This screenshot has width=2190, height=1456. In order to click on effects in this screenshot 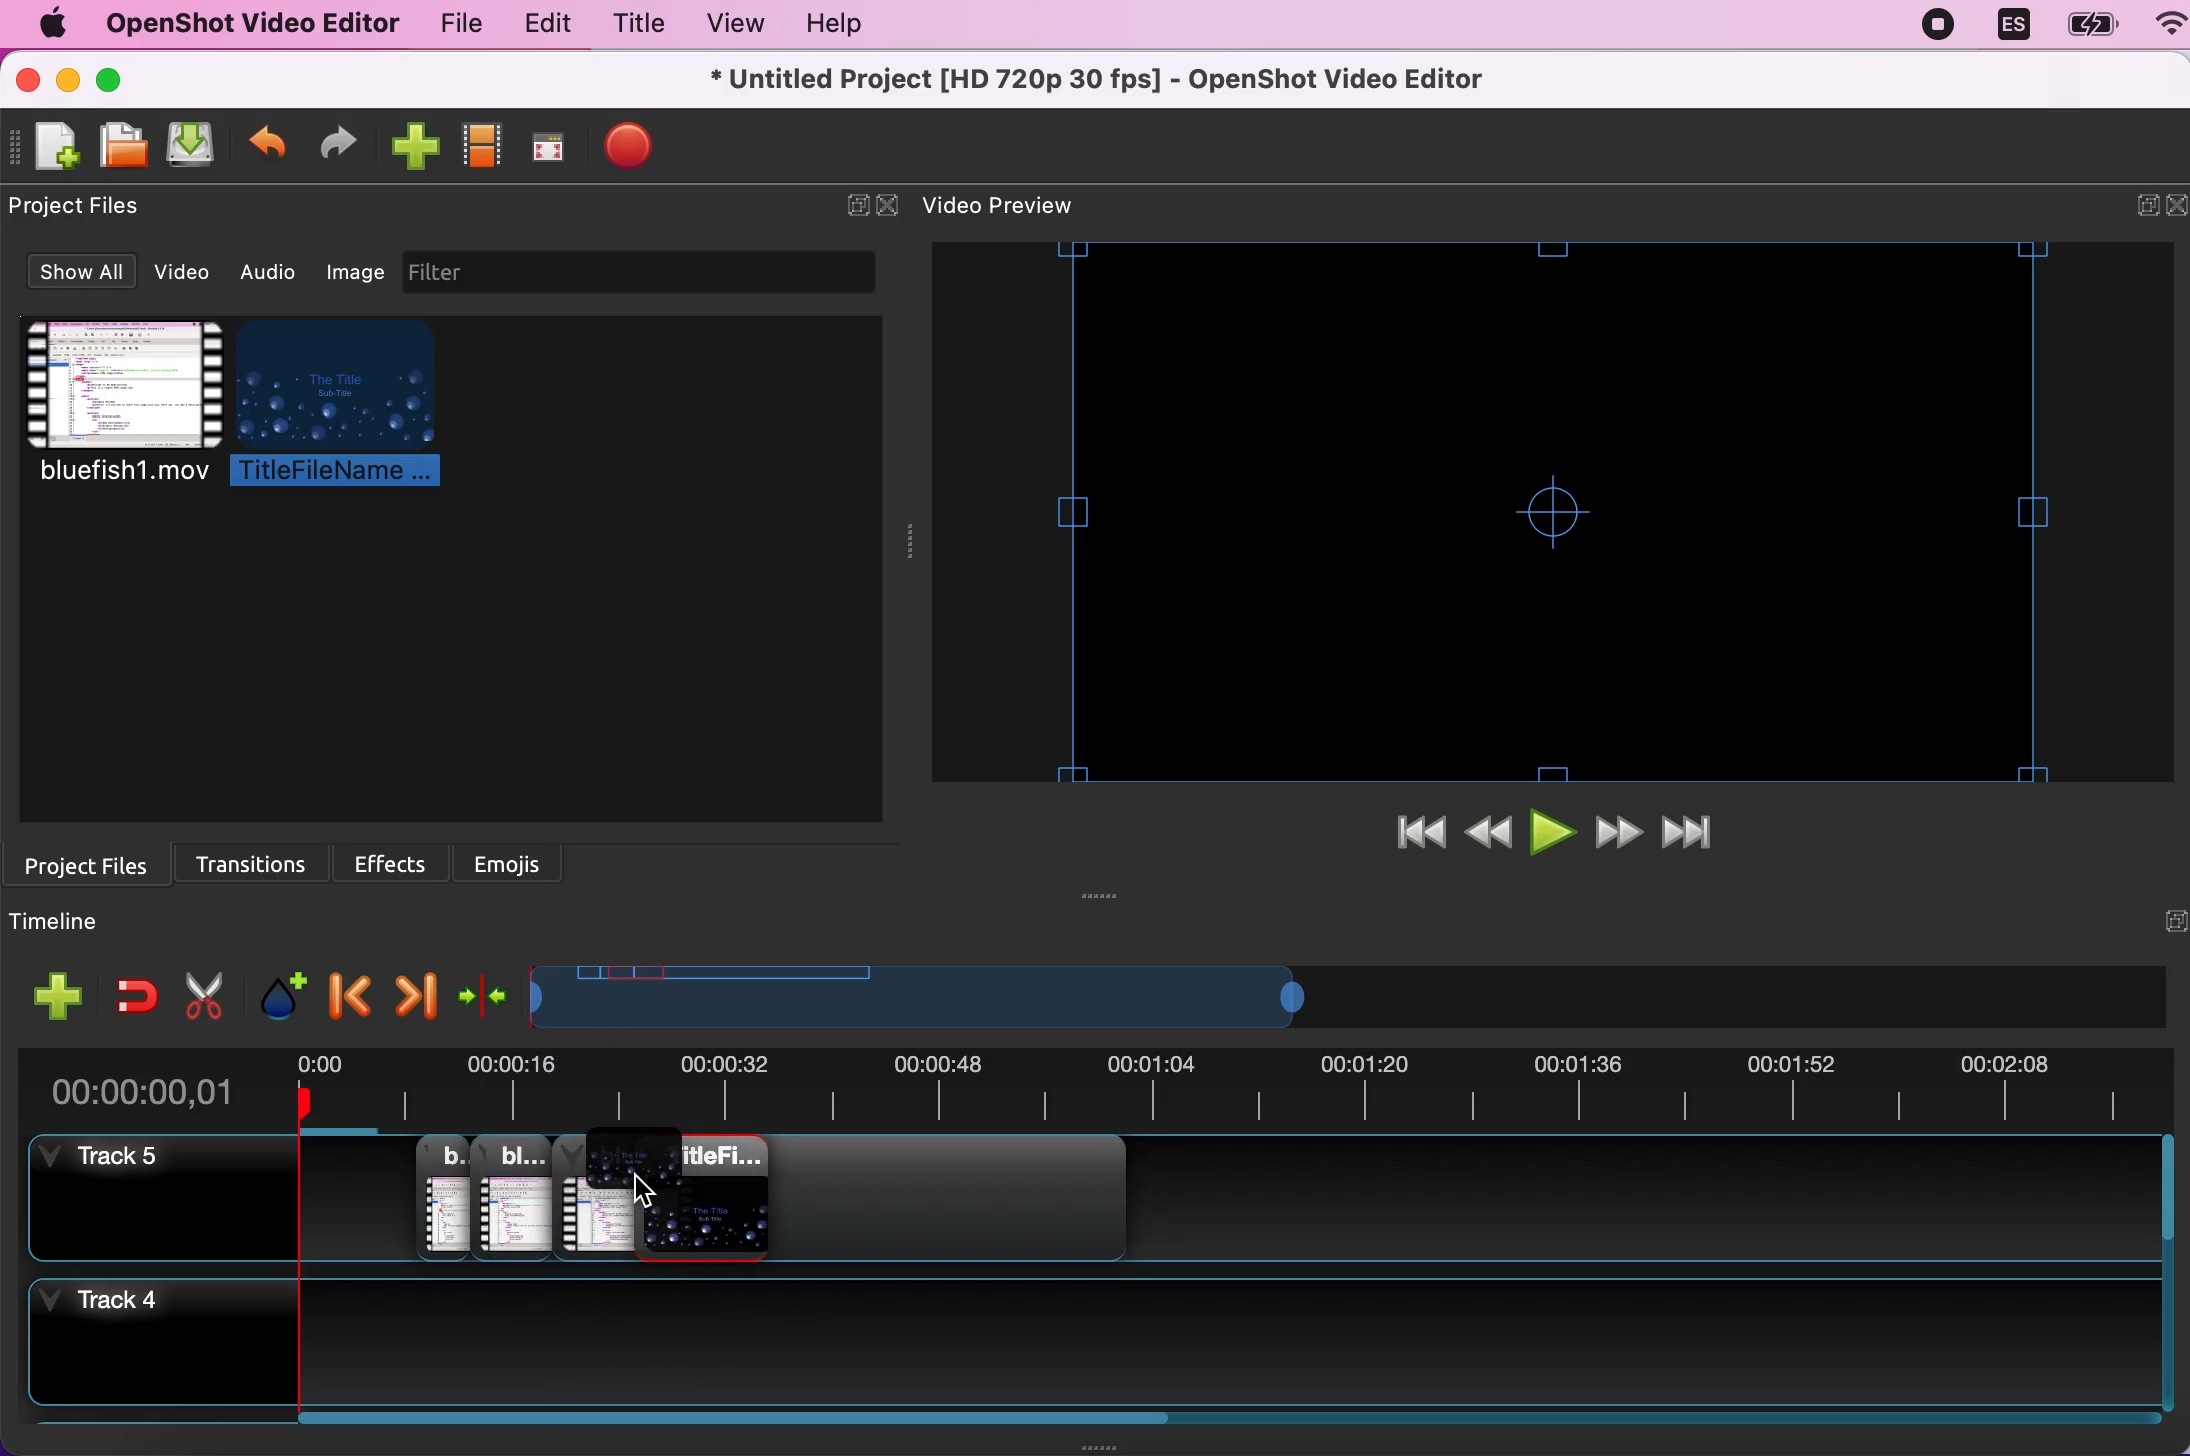, I will do `click(398, 859)`.